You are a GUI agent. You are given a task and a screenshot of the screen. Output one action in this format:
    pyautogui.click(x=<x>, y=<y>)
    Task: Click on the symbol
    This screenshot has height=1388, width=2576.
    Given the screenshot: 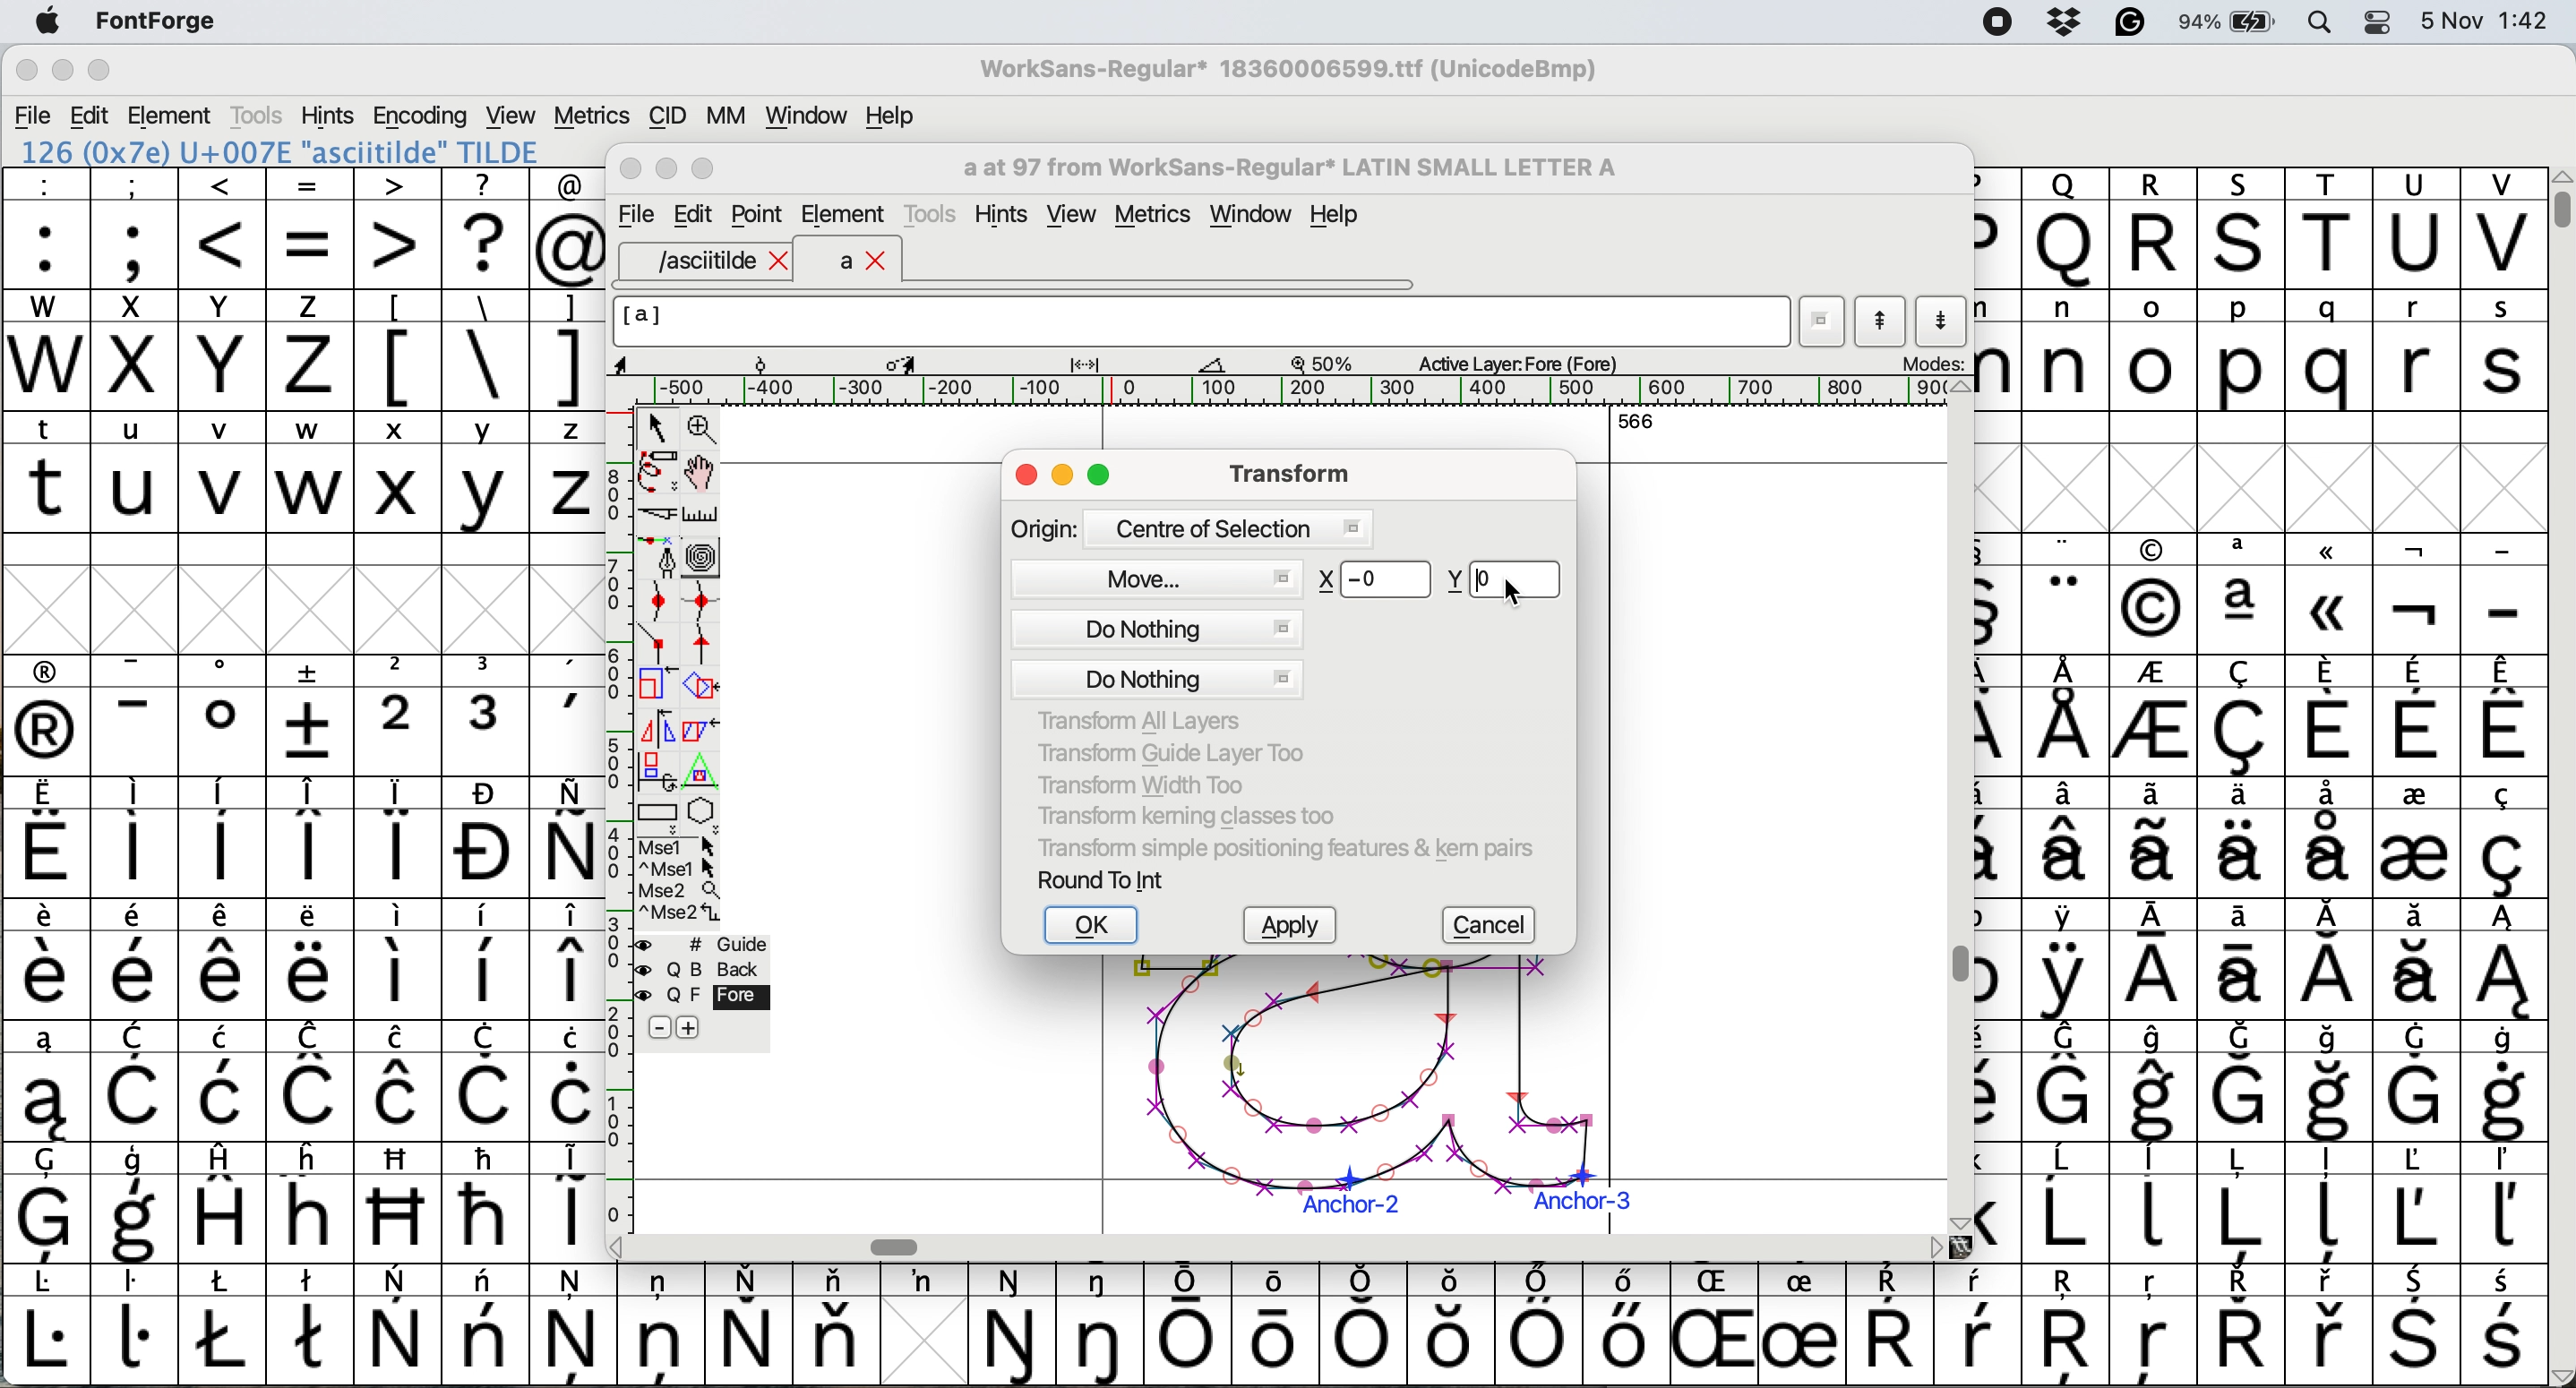 What is the action you would take?
    pyautogui.click(x=489, y=715)
    